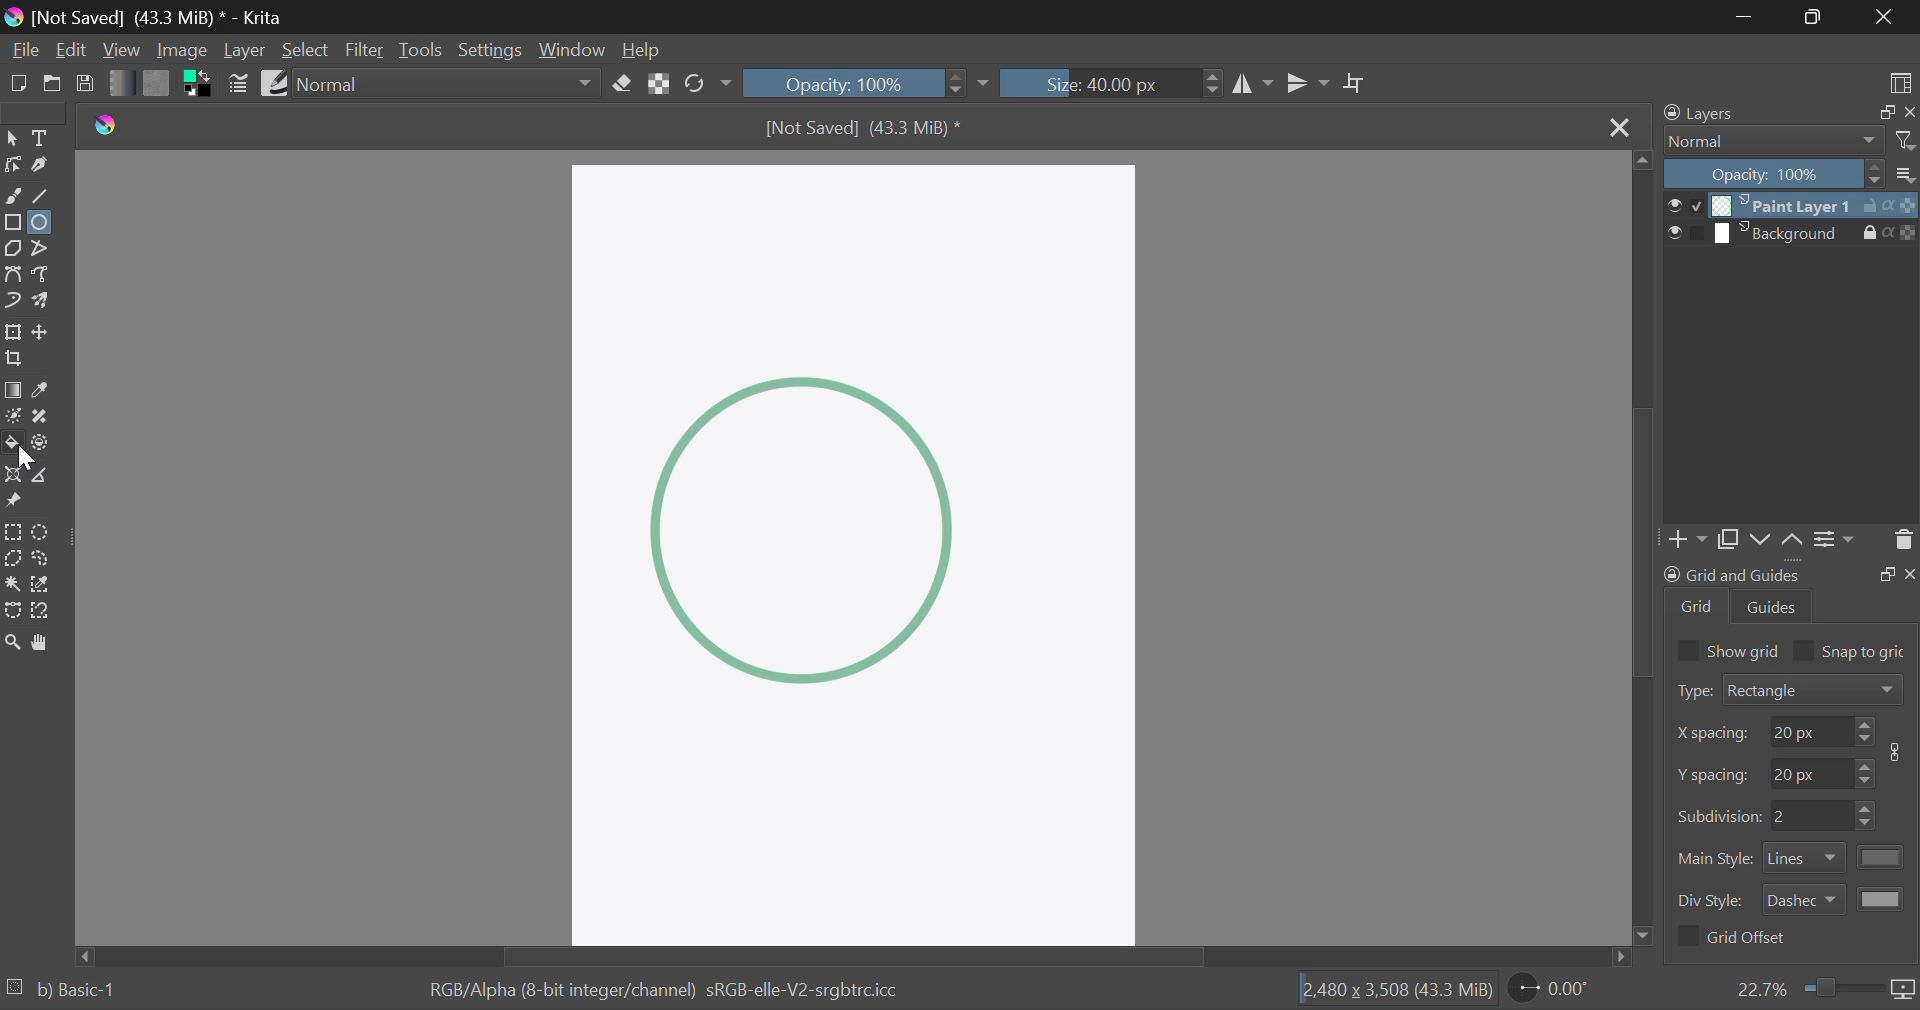 The width and height of the screenshot is (1920, 1010). I want to click on File Name & Size, so click(869, 129).